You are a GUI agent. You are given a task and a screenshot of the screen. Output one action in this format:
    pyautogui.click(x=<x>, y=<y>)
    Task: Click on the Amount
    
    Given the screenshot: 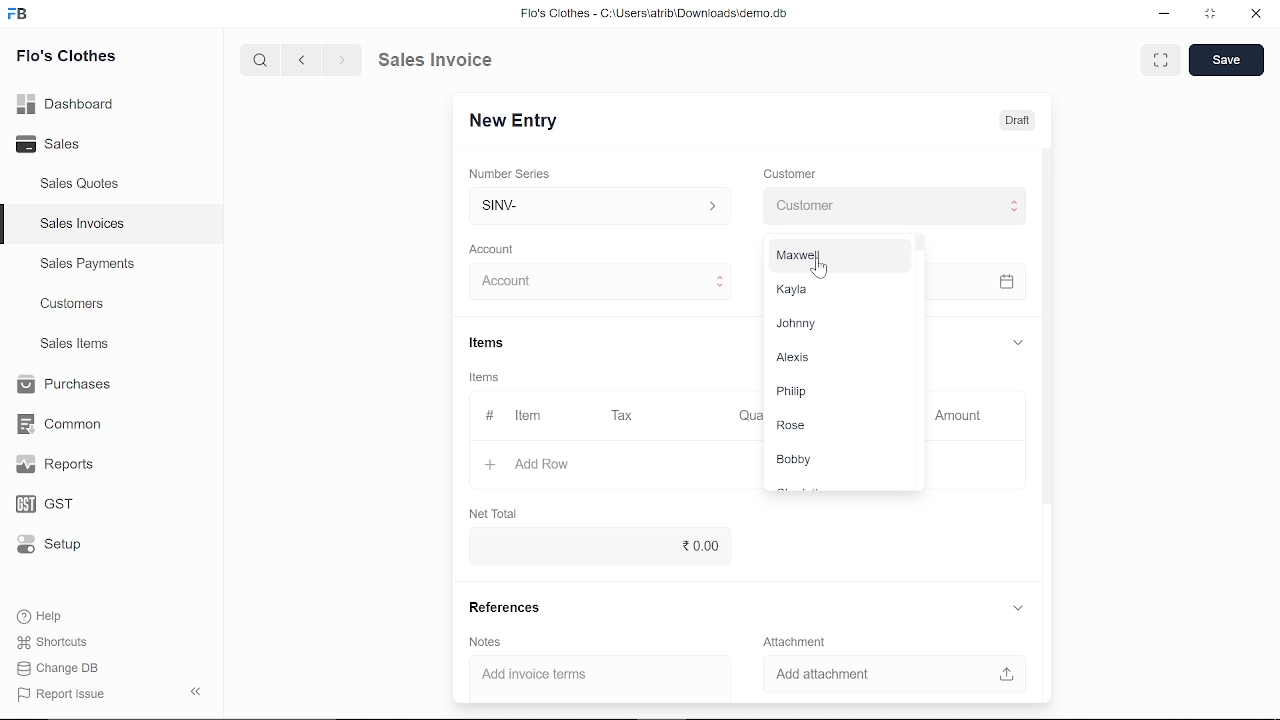 What is the action you would take?
    pyautogui.click(x=962, y=416)
    